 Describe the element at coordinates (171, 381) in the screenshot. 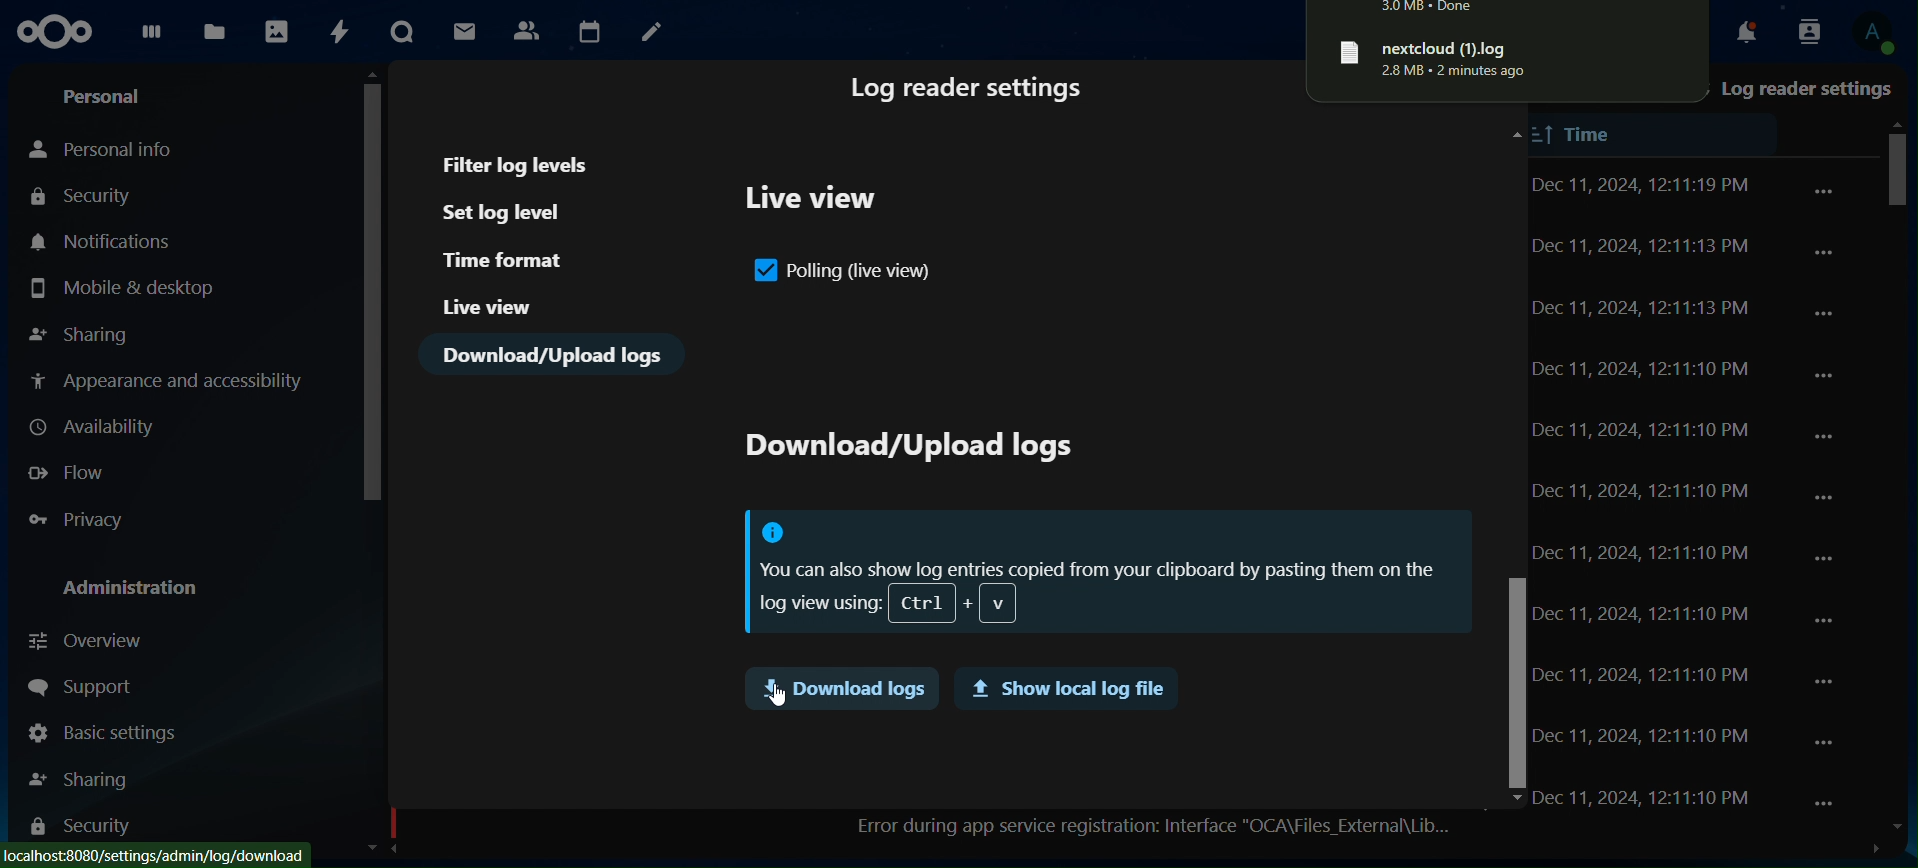

I see `appearance and accessibilty` at that location.